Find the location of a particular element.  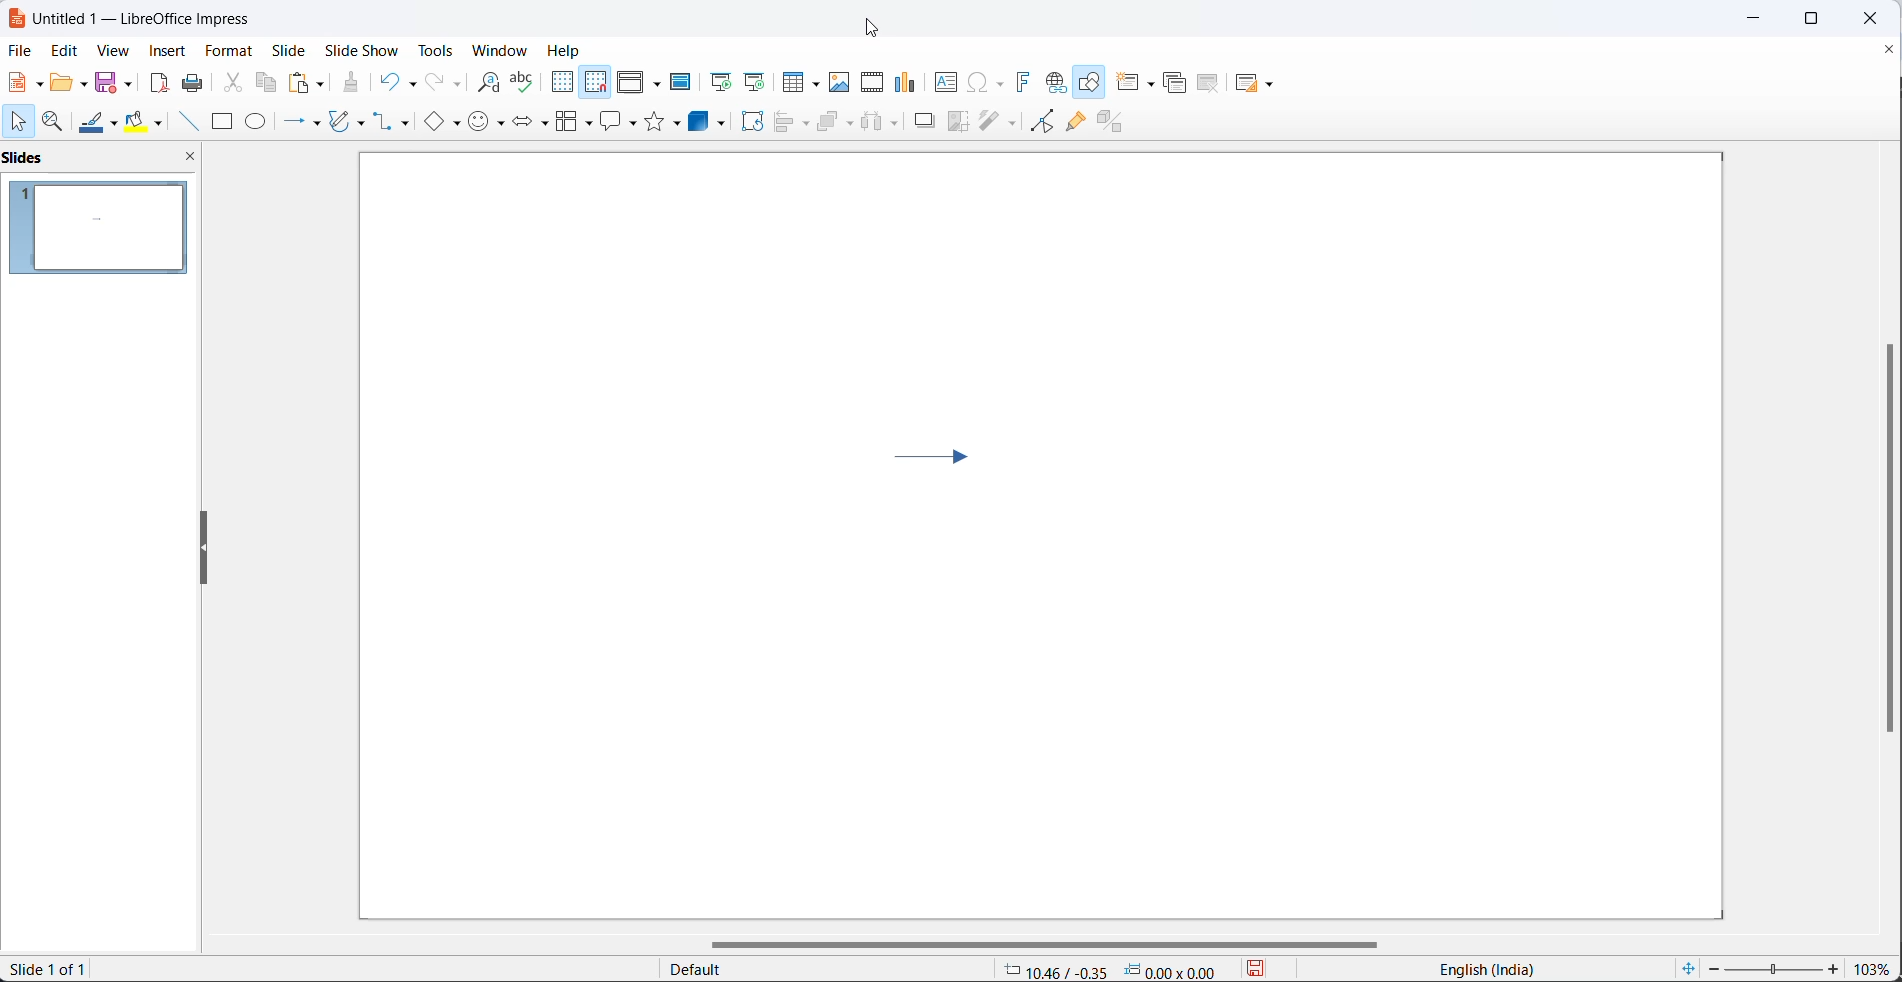

zoom and pan is located at coordinates (54, 121).